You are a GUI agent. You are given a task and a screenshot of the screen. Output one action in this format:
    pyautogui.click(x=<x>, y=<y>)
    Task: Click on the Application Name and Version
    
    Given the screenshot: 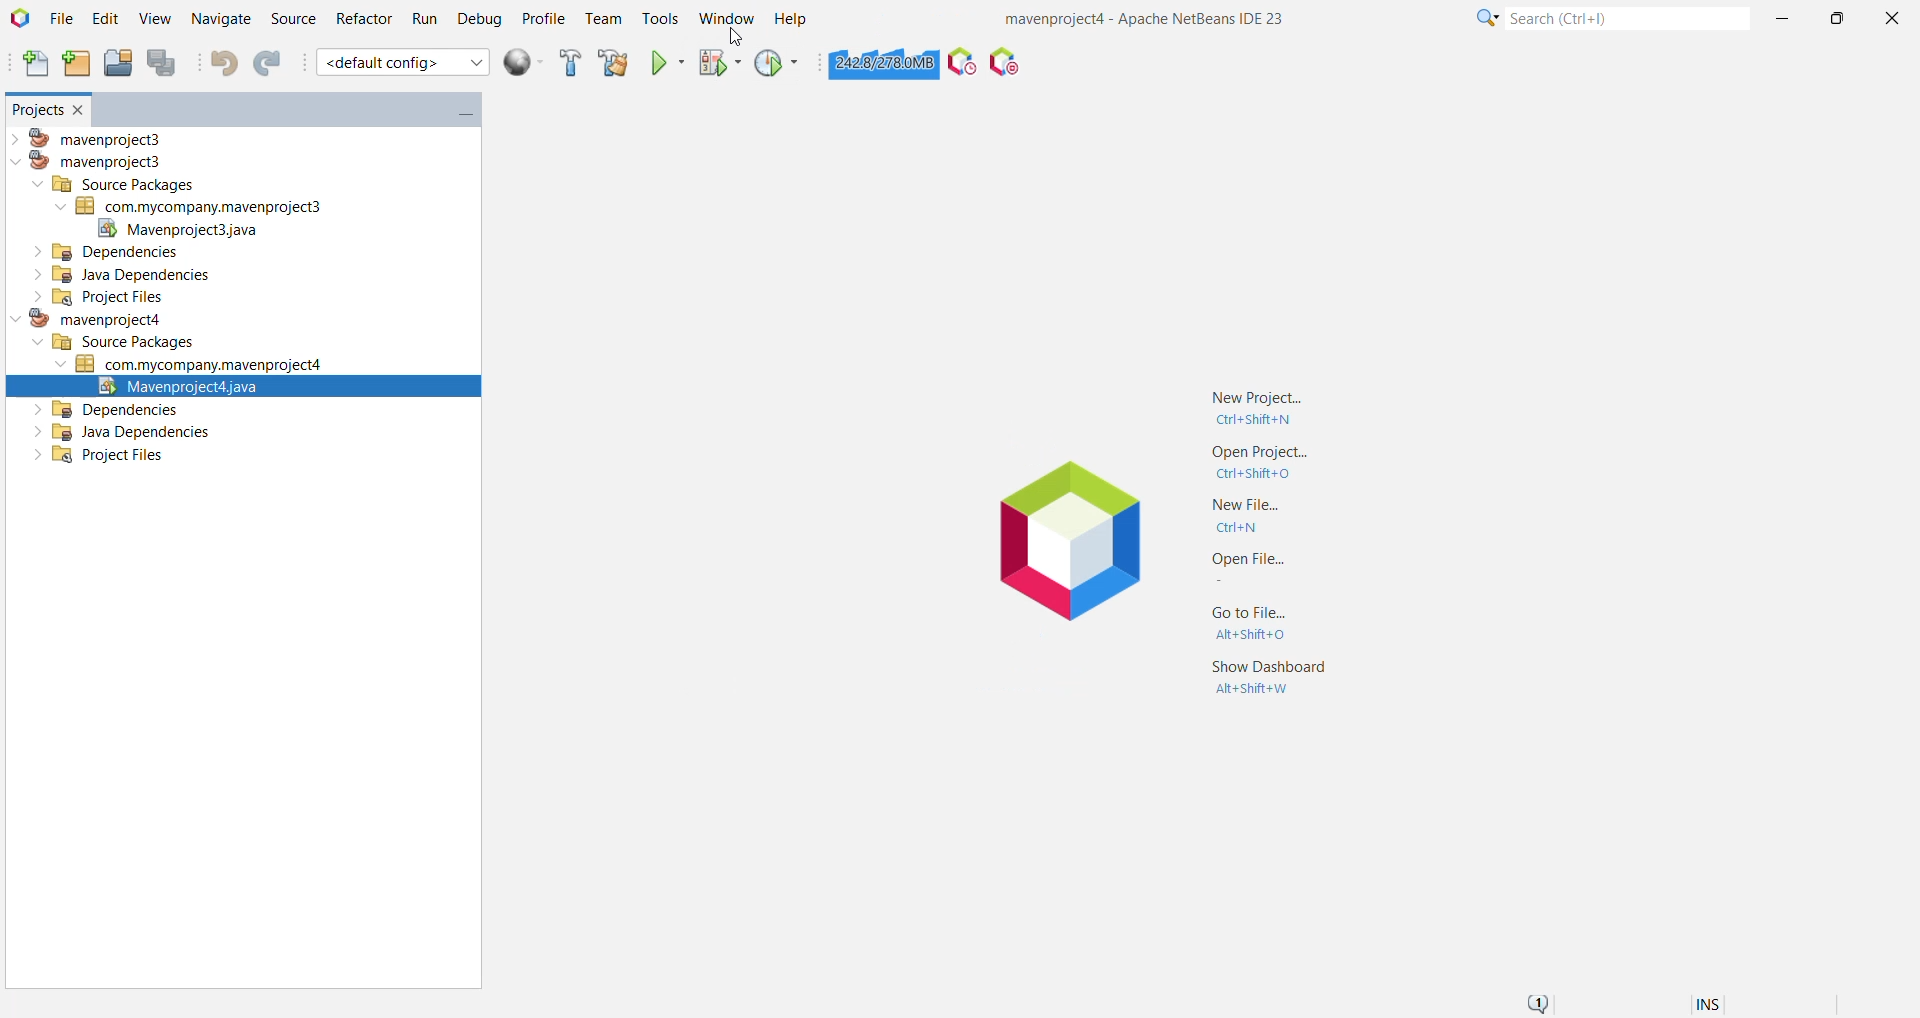 What is the action you would take?
    pyautogui.click(x=1147, y=20)
    